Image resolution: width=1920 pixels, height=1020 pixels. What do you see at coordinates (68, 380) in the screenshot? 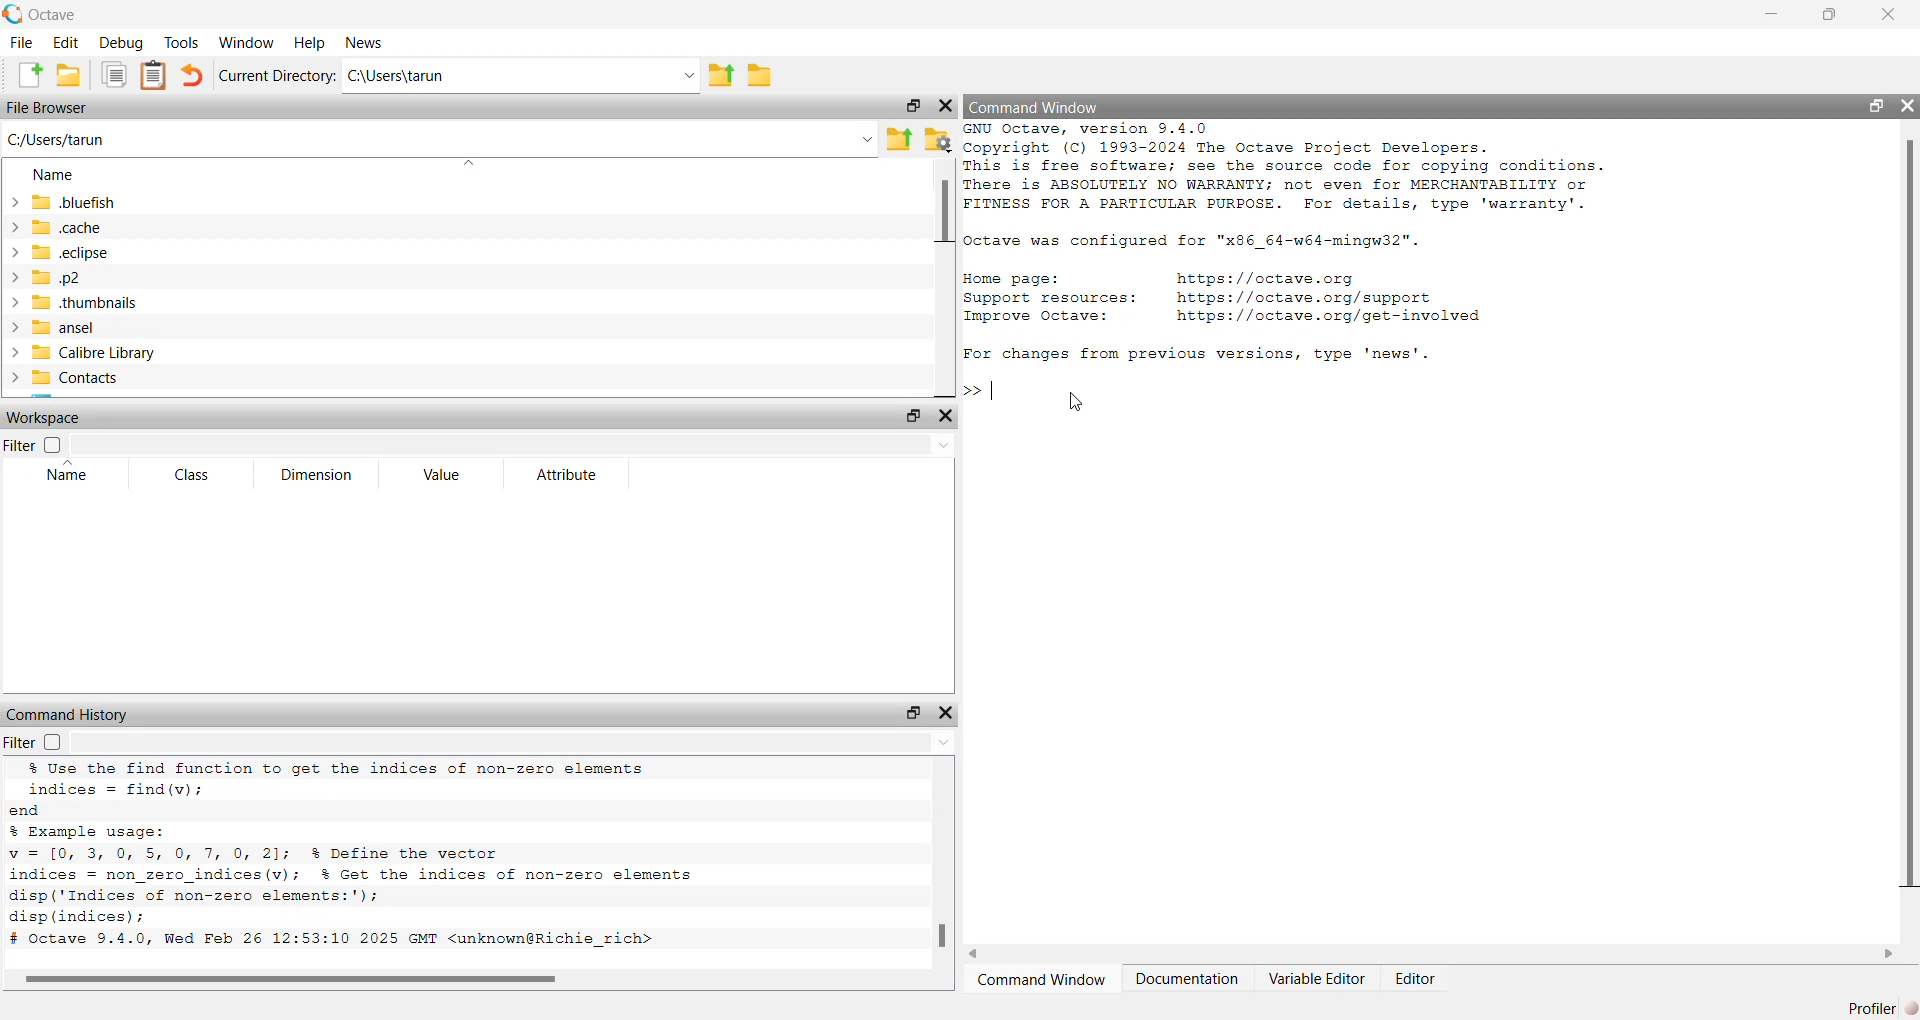
I see ` Contacts` at bounding box center [68, 380].